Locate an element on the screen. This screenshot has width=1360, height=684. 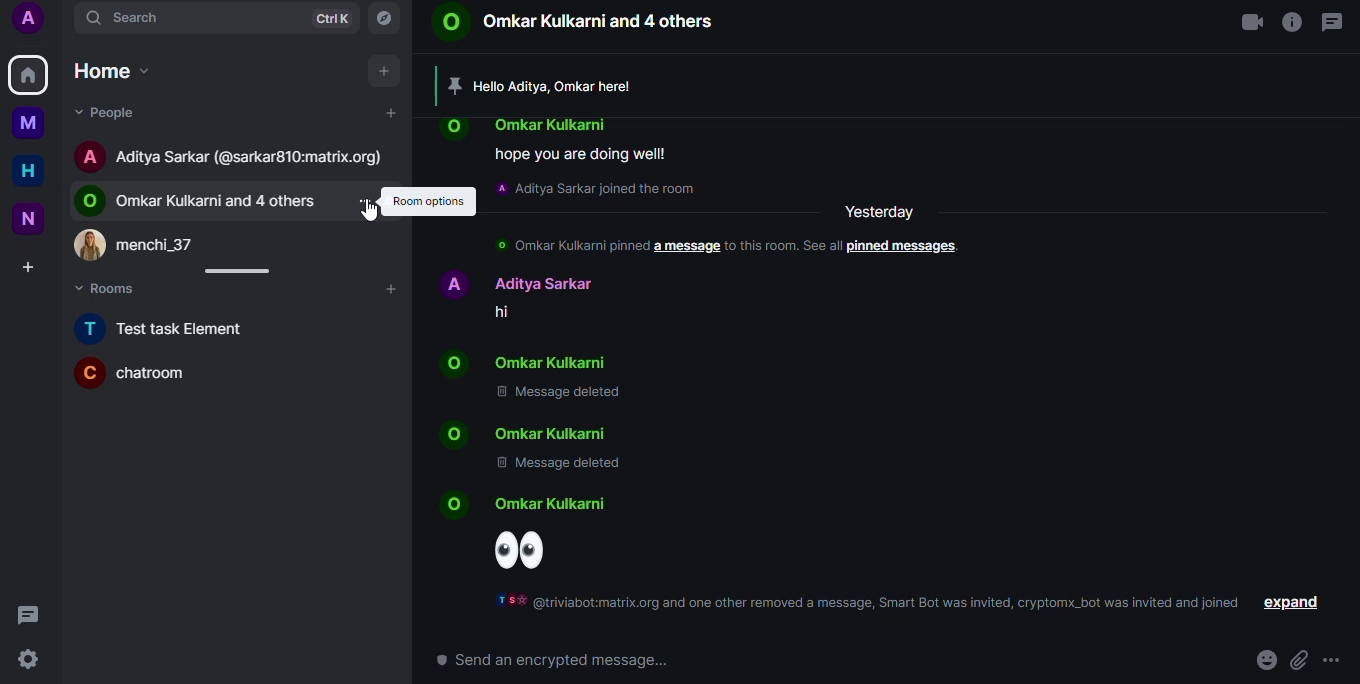
add space is located at coordinates (36, 268).